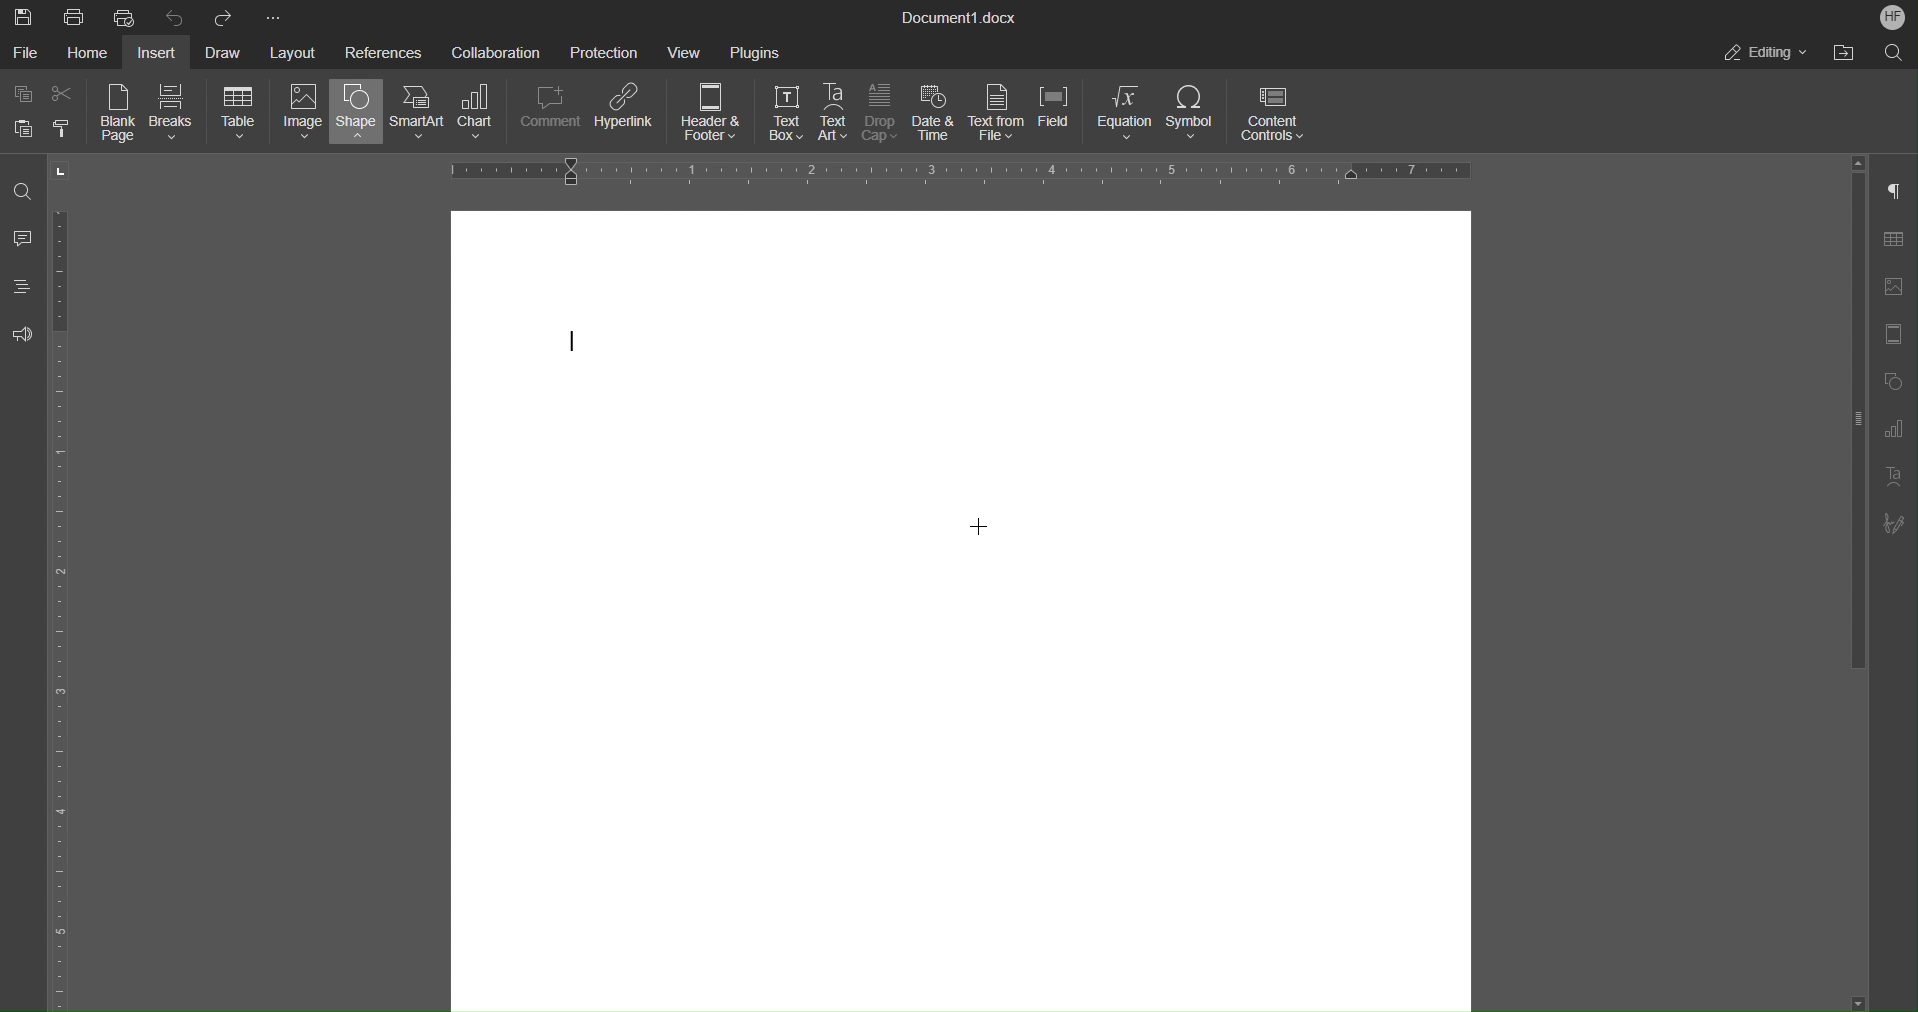 The width and height of the screenshot is (1918, 1012). What do you see at coordinates (954, 172) in the screenshot?
I see `Horizonatl Ruler` at bounding box center [954, 172].